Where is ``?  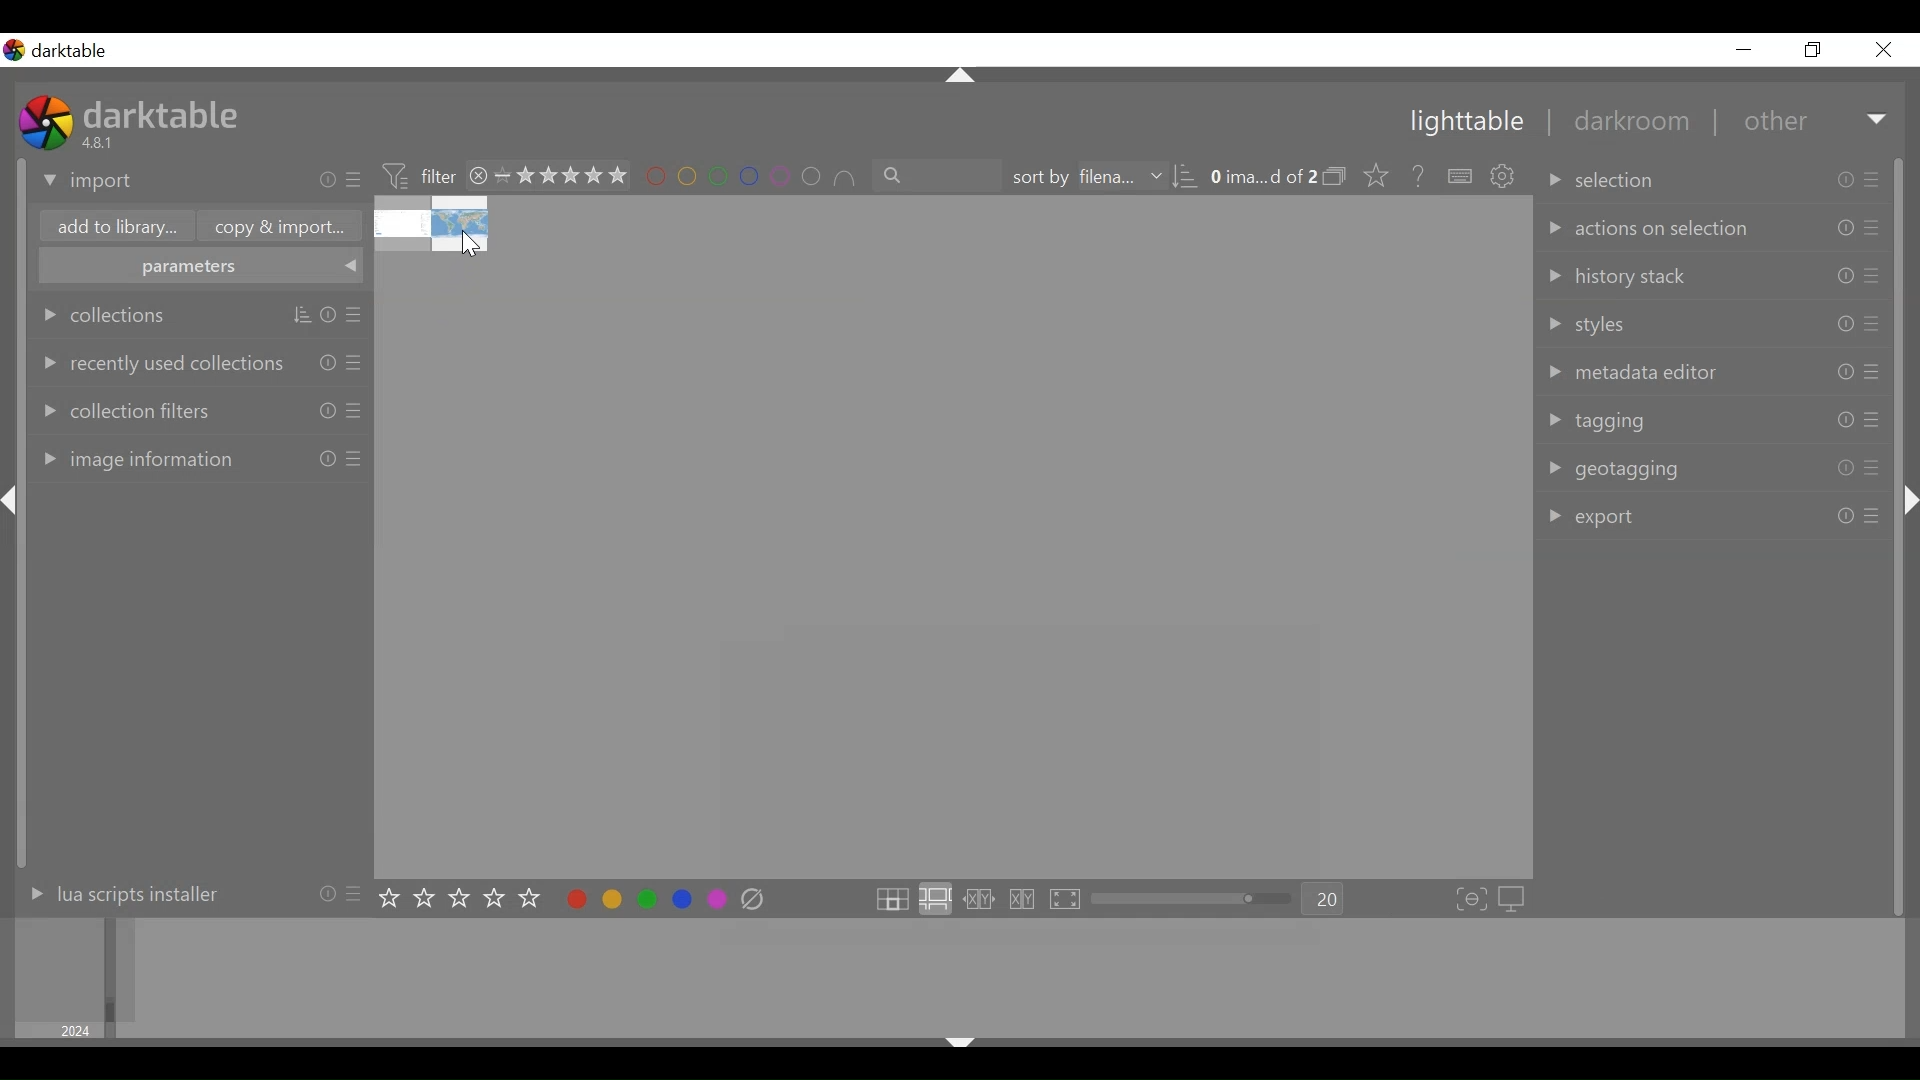
 is located at coordinates (1872, 470).